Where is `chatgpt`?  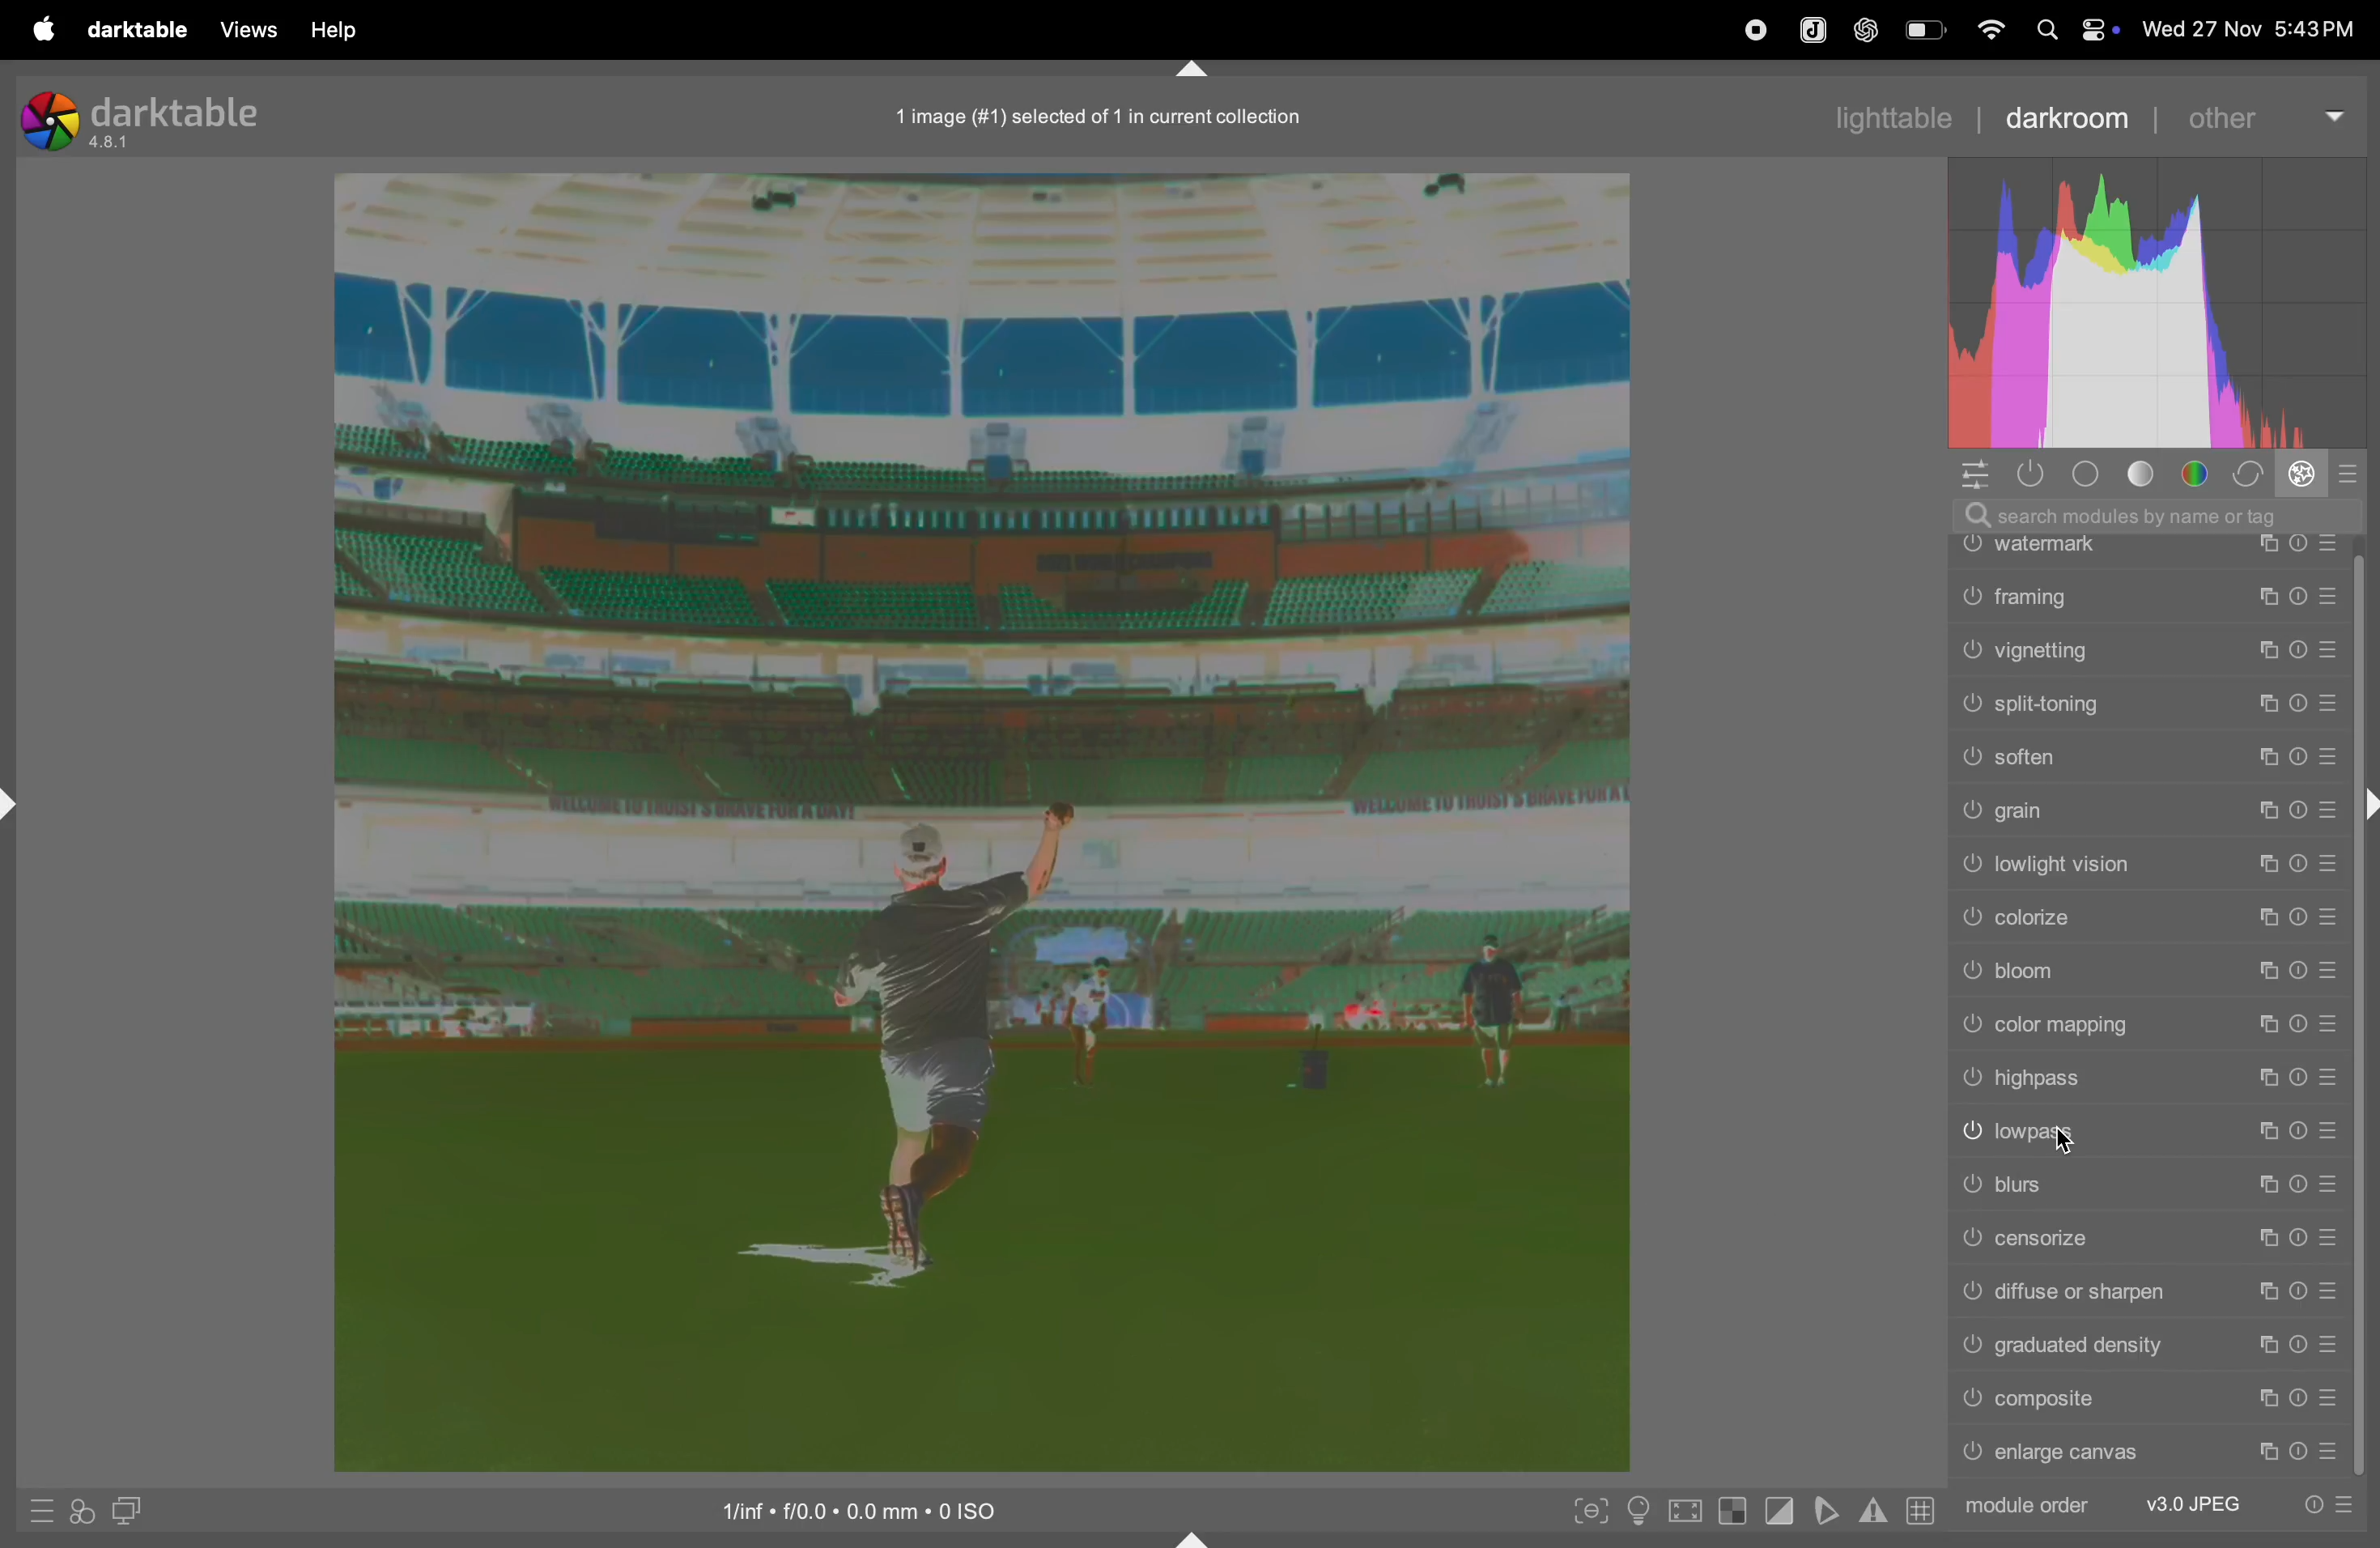
chatgpt is located at coordinates (1863, 31).